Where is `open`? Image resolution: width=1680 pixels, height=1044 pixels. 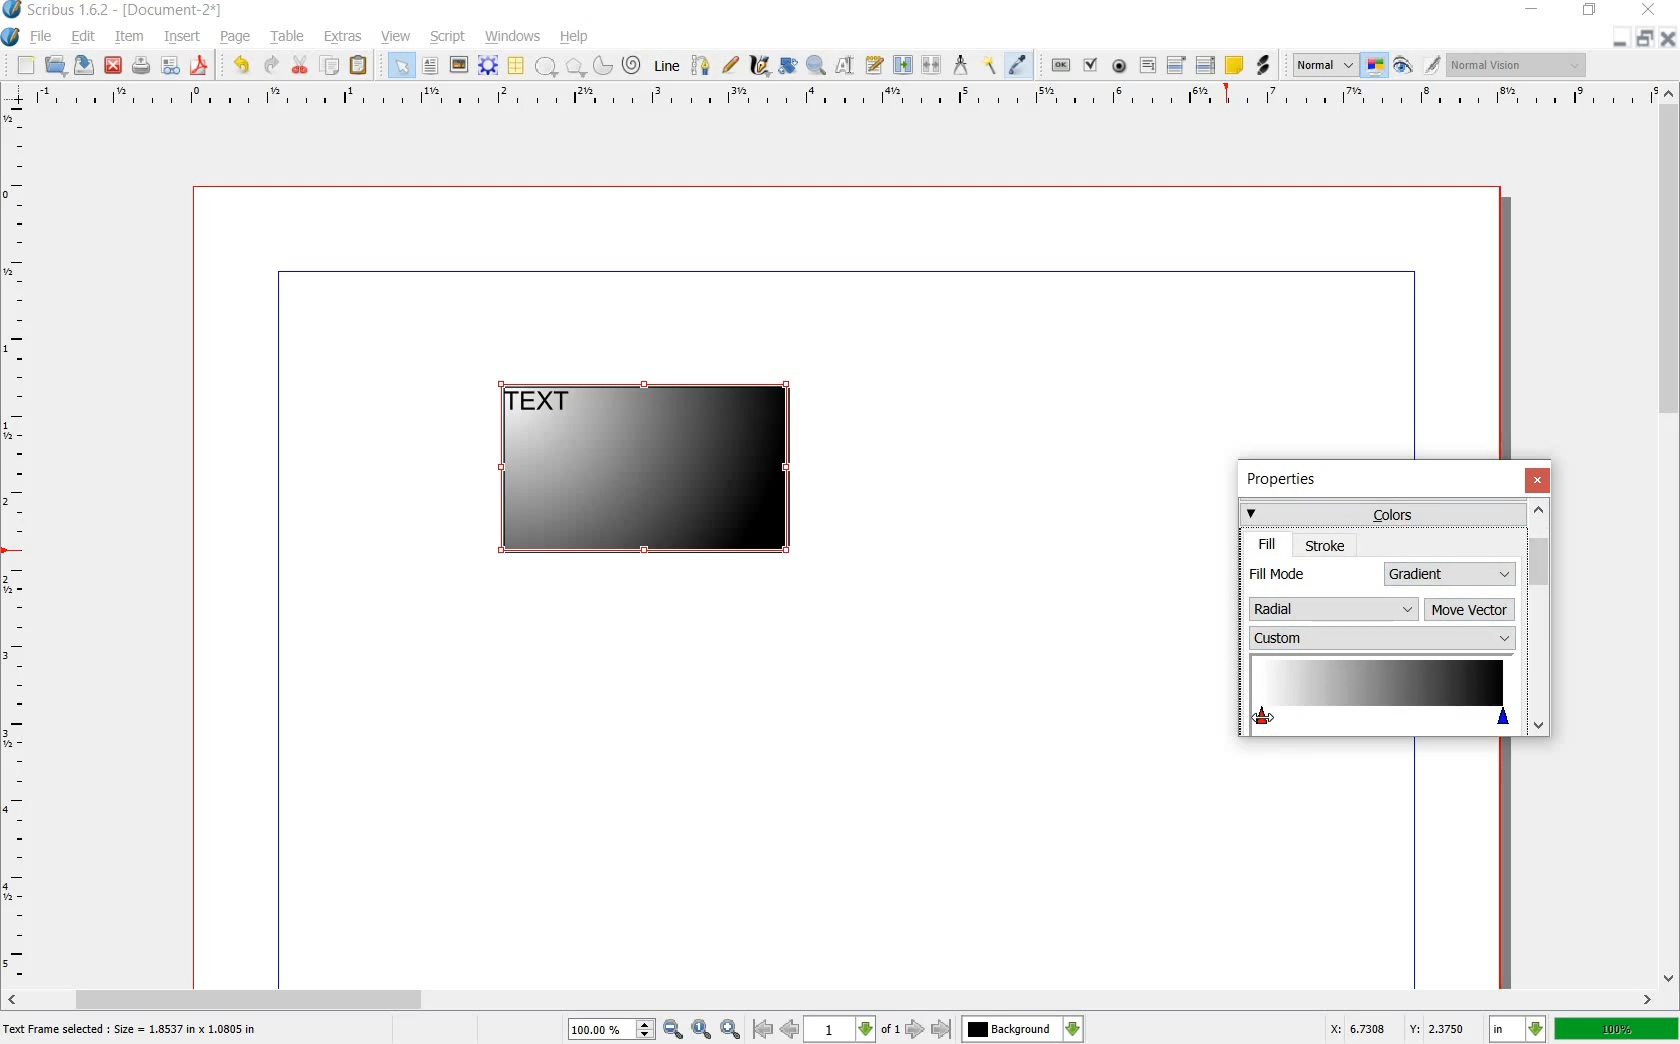
open is located at coordinates (58, 66).